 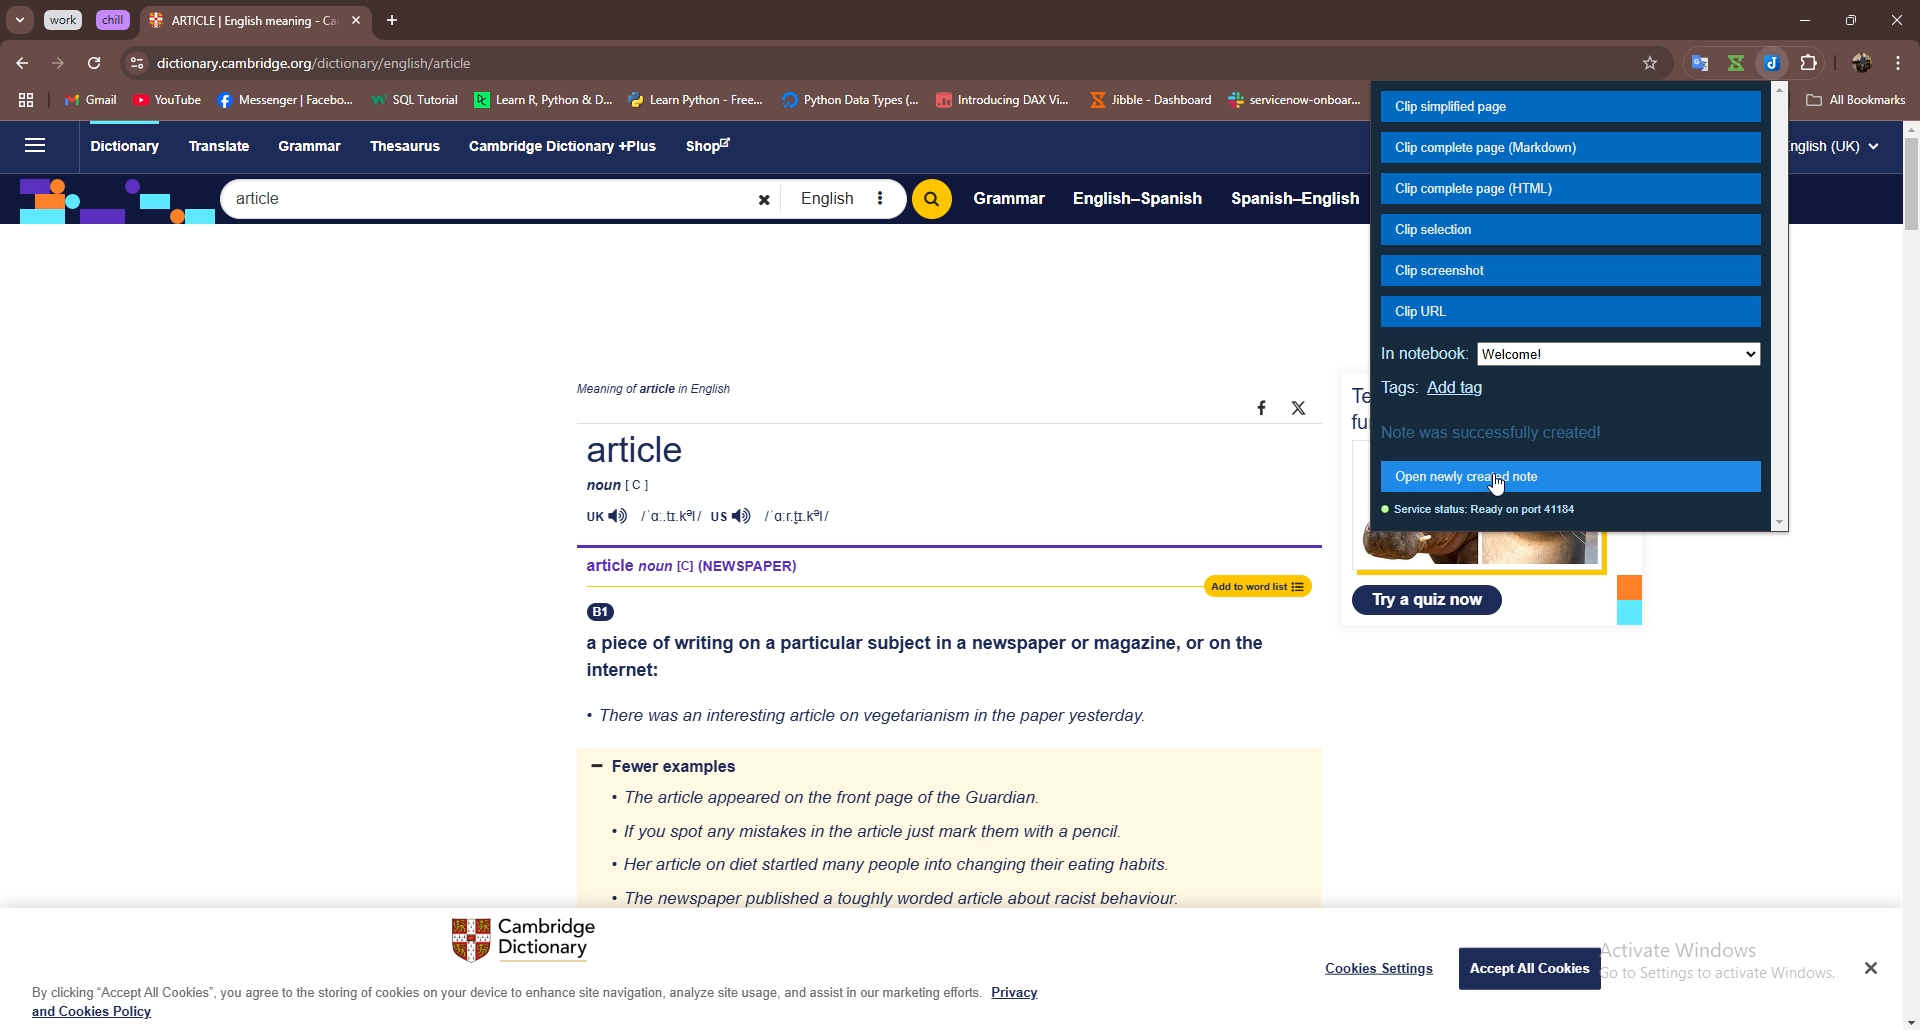 What do you see at coordinates (1515, 494) in the screenshot?
I see `Cursor` at bounding box center [1515, 494].